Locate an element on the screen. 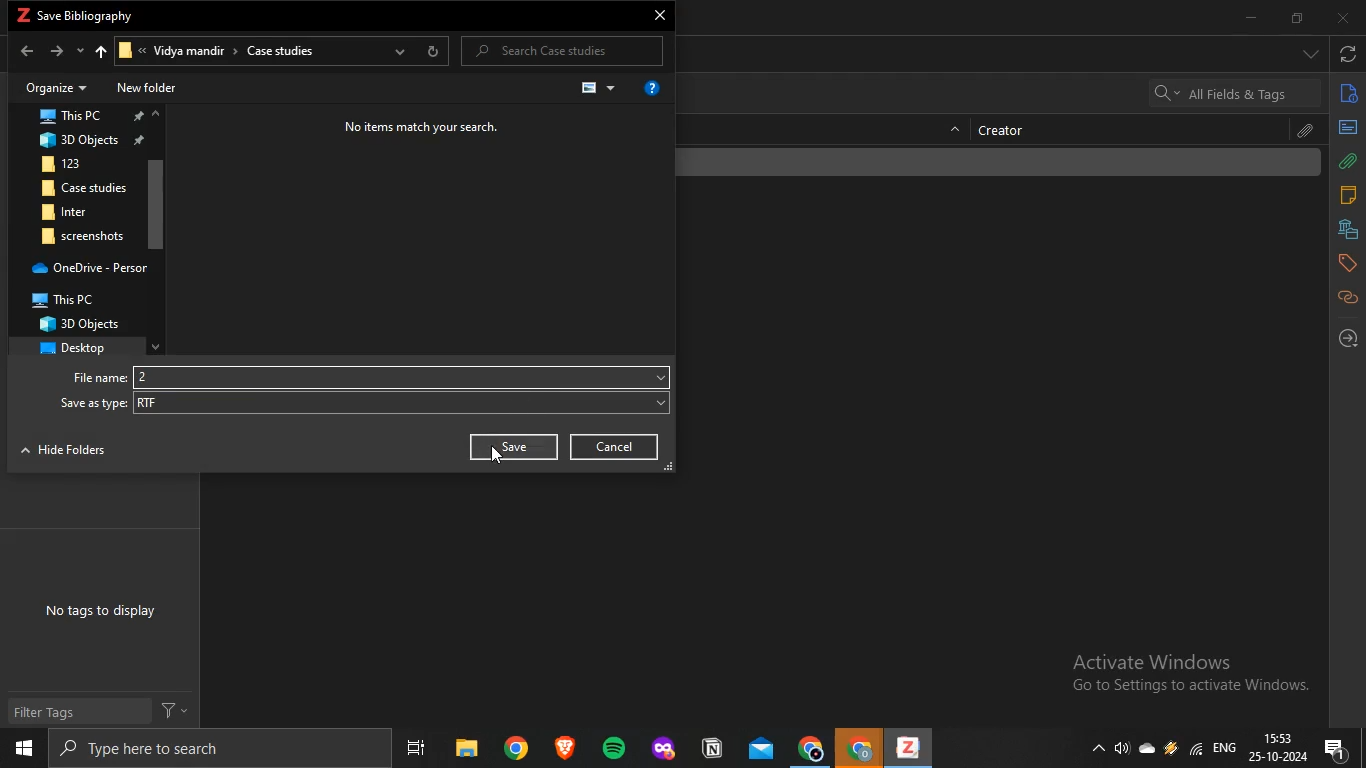 This screenshot has height=768, width=1366. chrome is located at coordinates (812, 747).